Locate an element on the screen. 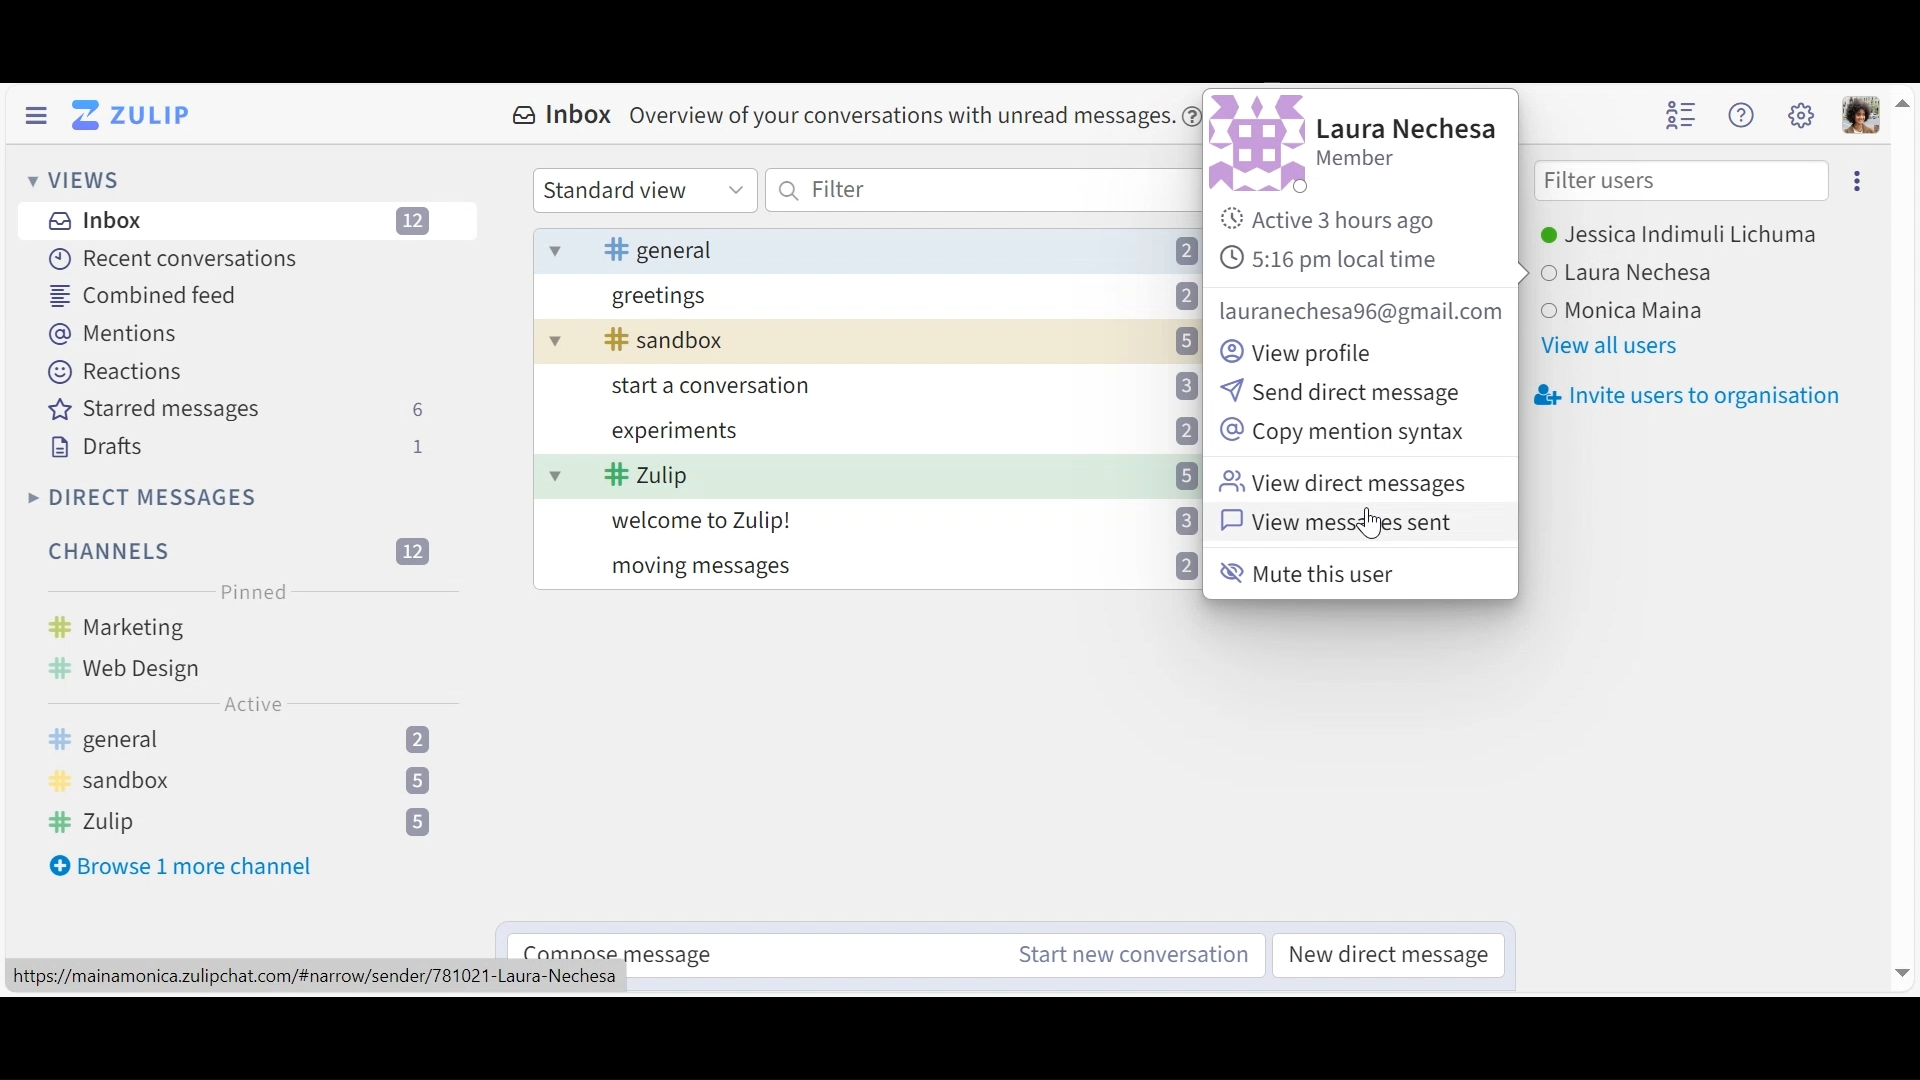  User name is located at coordinates (1405, 129).